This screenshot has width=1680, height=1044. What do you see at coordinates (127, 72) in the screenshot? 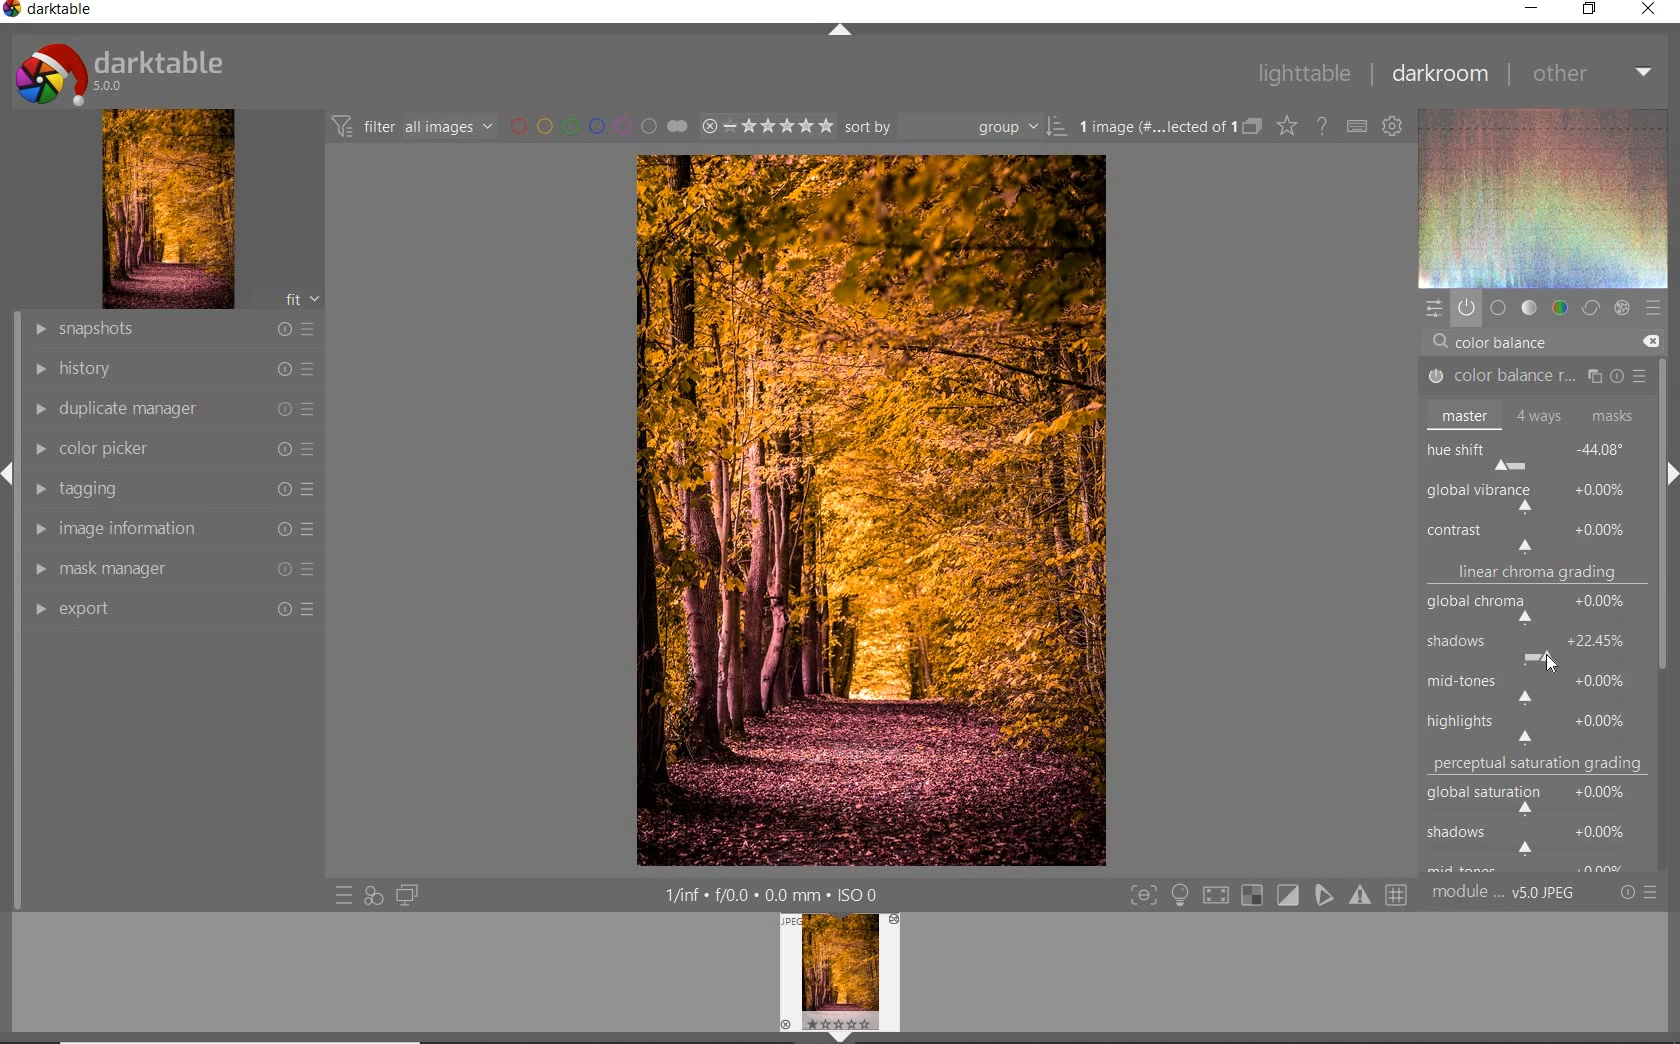
I see `system logo or name` at bounding box center [127, 72].